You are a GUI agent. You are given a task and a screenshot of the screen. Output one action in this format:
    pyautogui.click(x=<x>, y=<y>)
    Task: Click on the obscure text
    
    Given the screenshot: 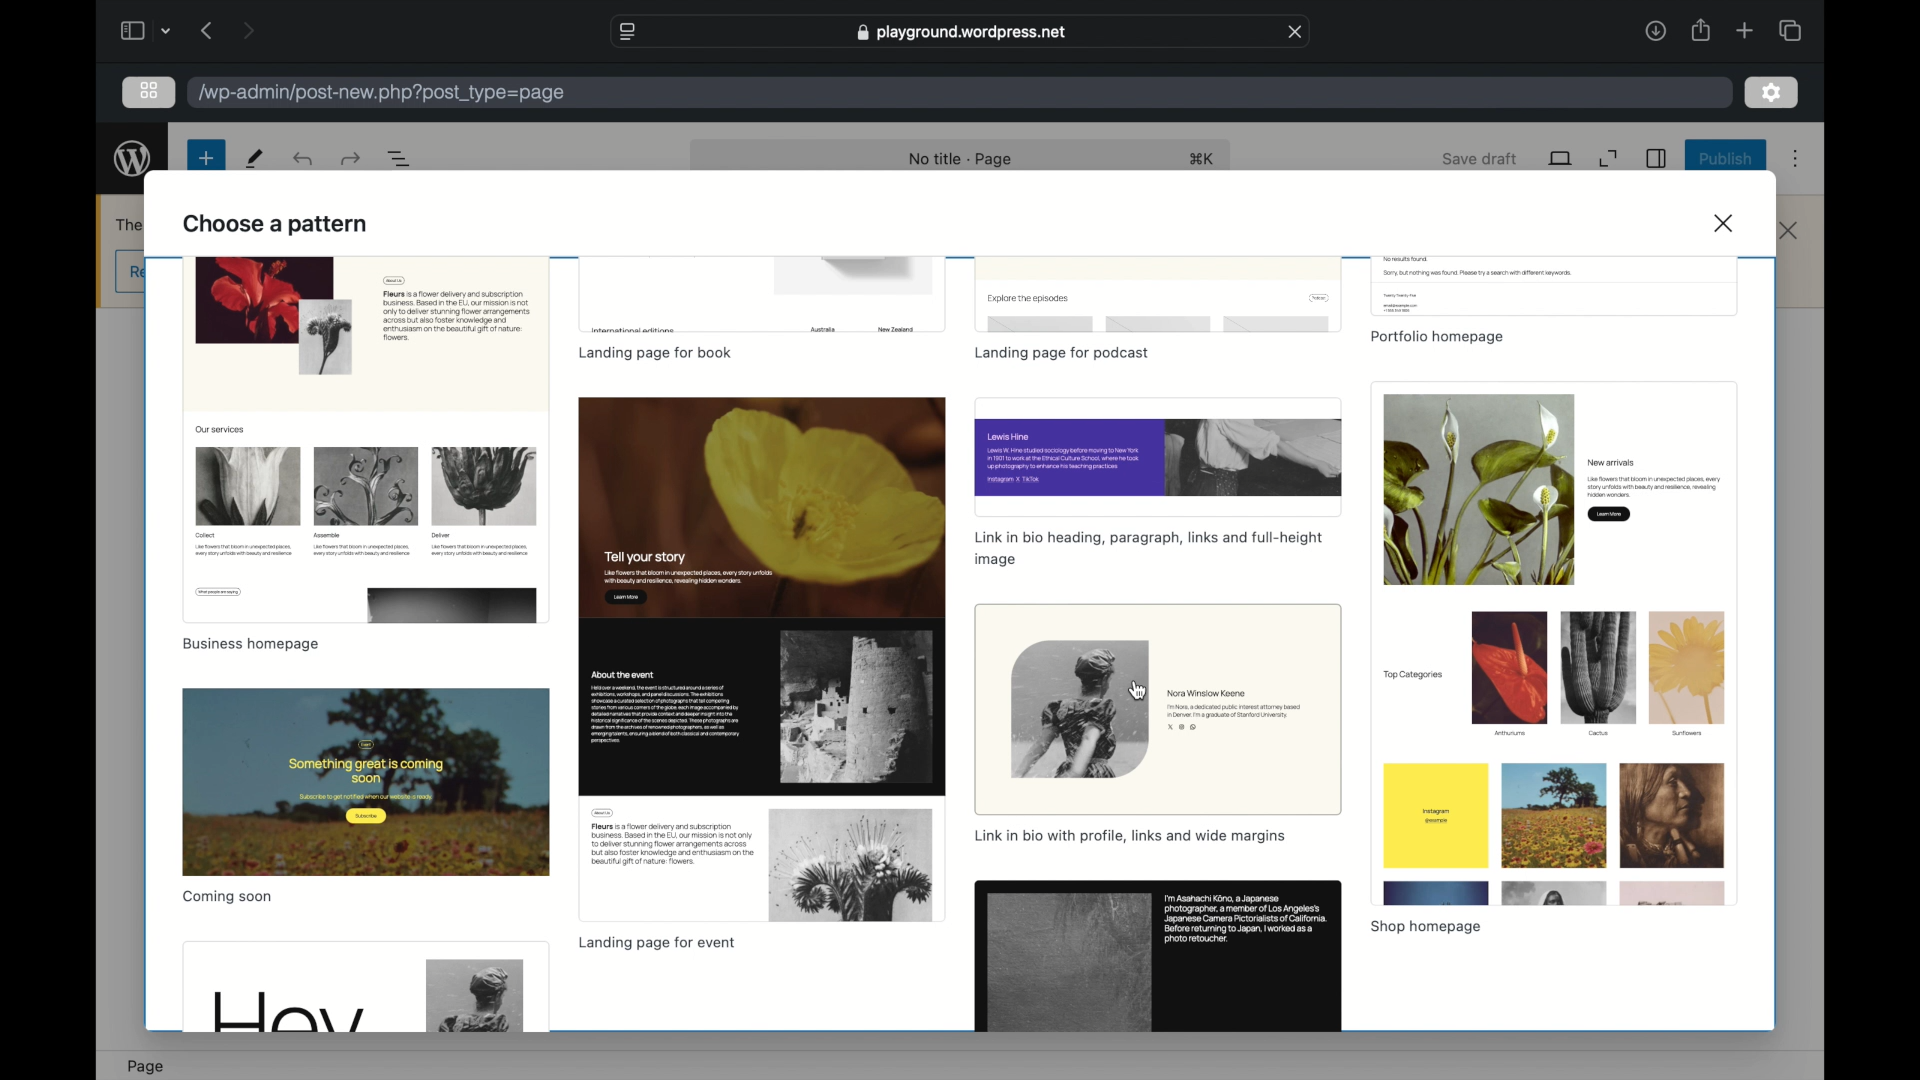 What is the action you would take?
    pyautogui.click(x=131, y=224)
    